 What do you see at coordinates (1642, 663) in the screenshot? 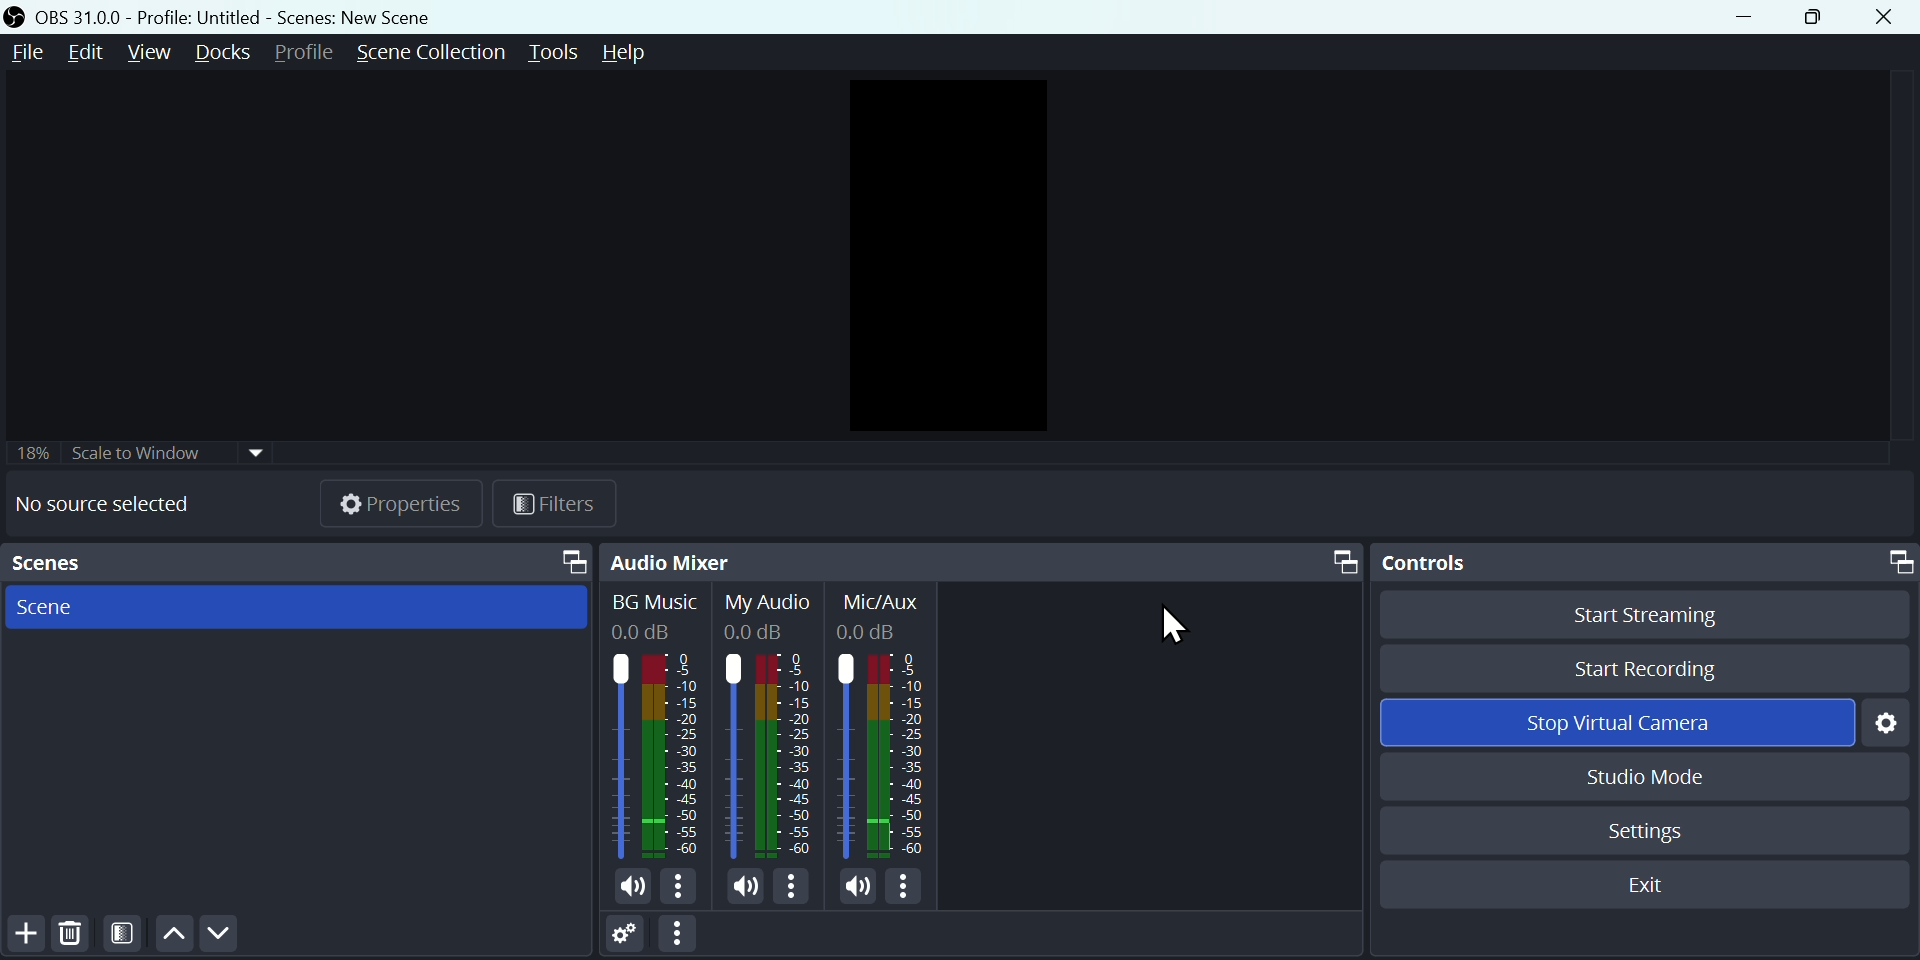
I see `Start recording` at bounding box center [1642, 663].